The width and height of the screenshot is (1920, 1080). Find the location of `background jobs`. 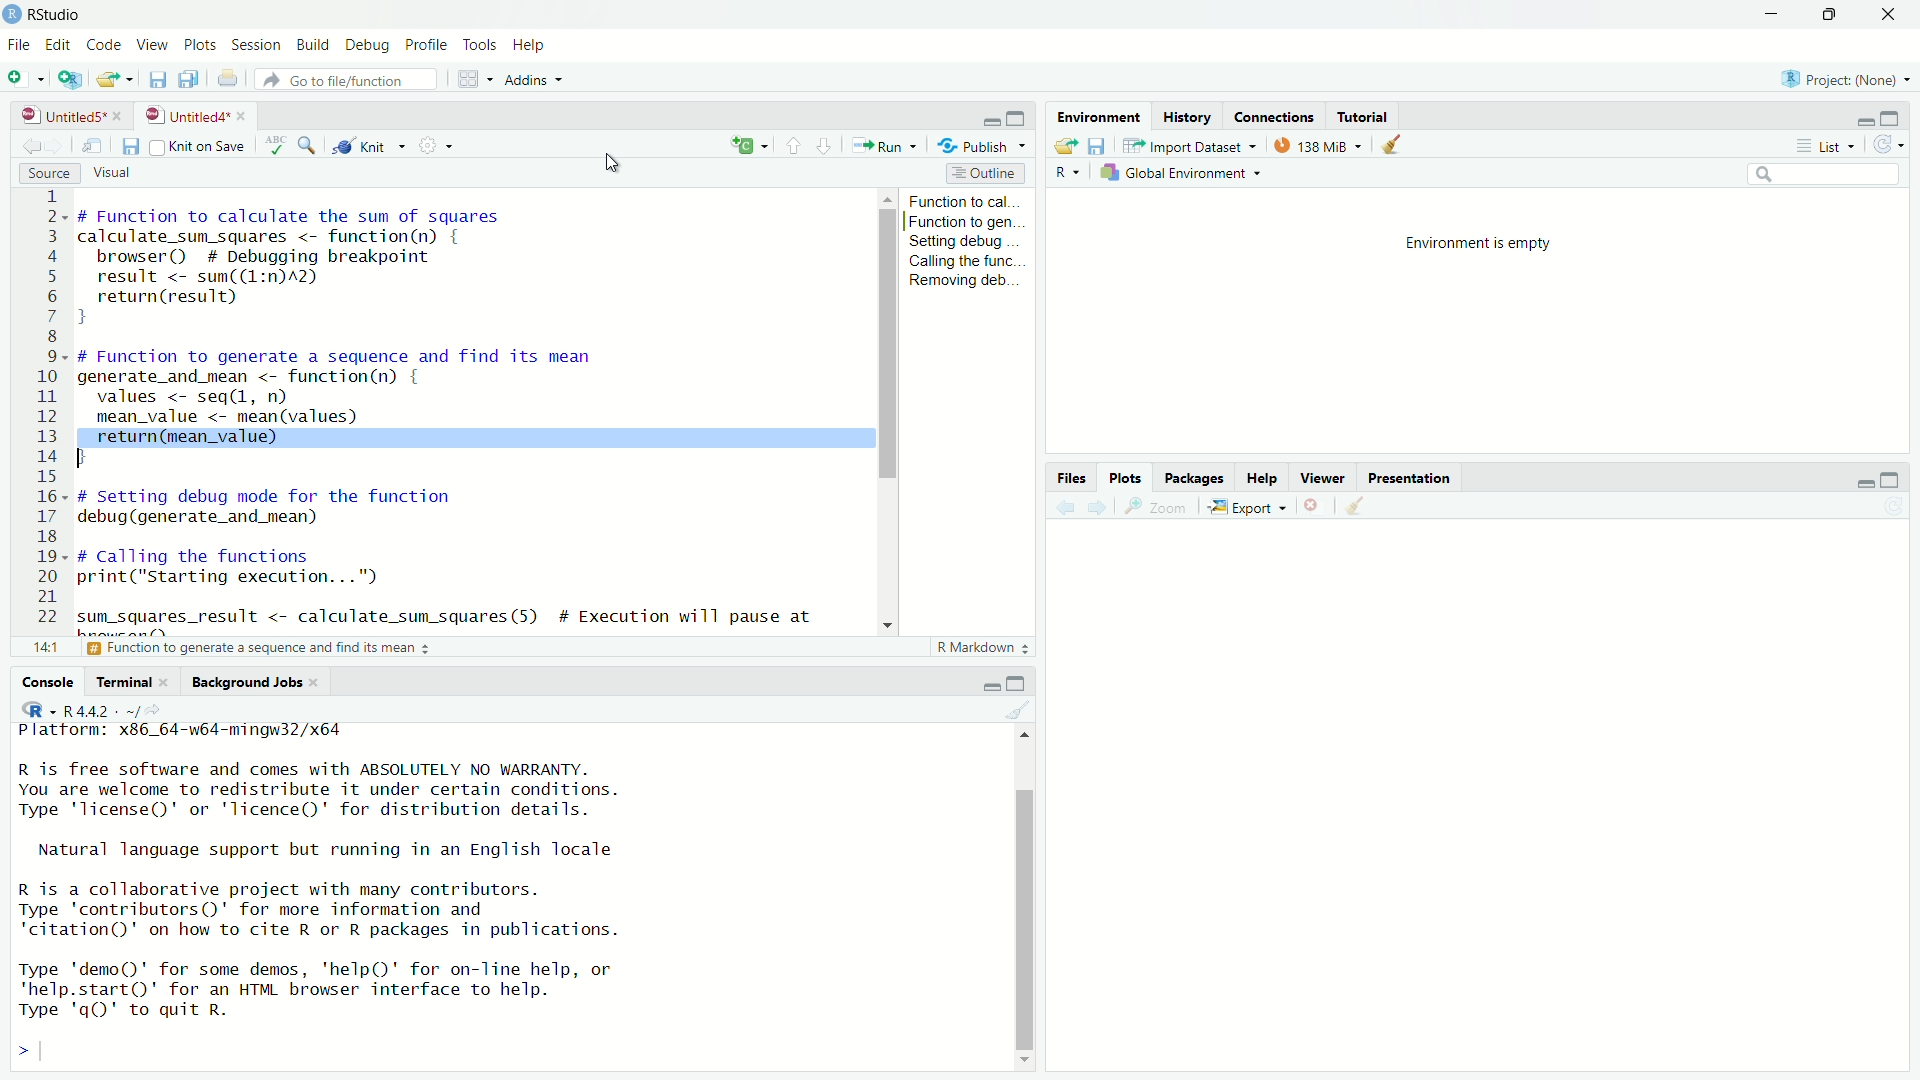

background jobs is located at coordinates (246, 681).